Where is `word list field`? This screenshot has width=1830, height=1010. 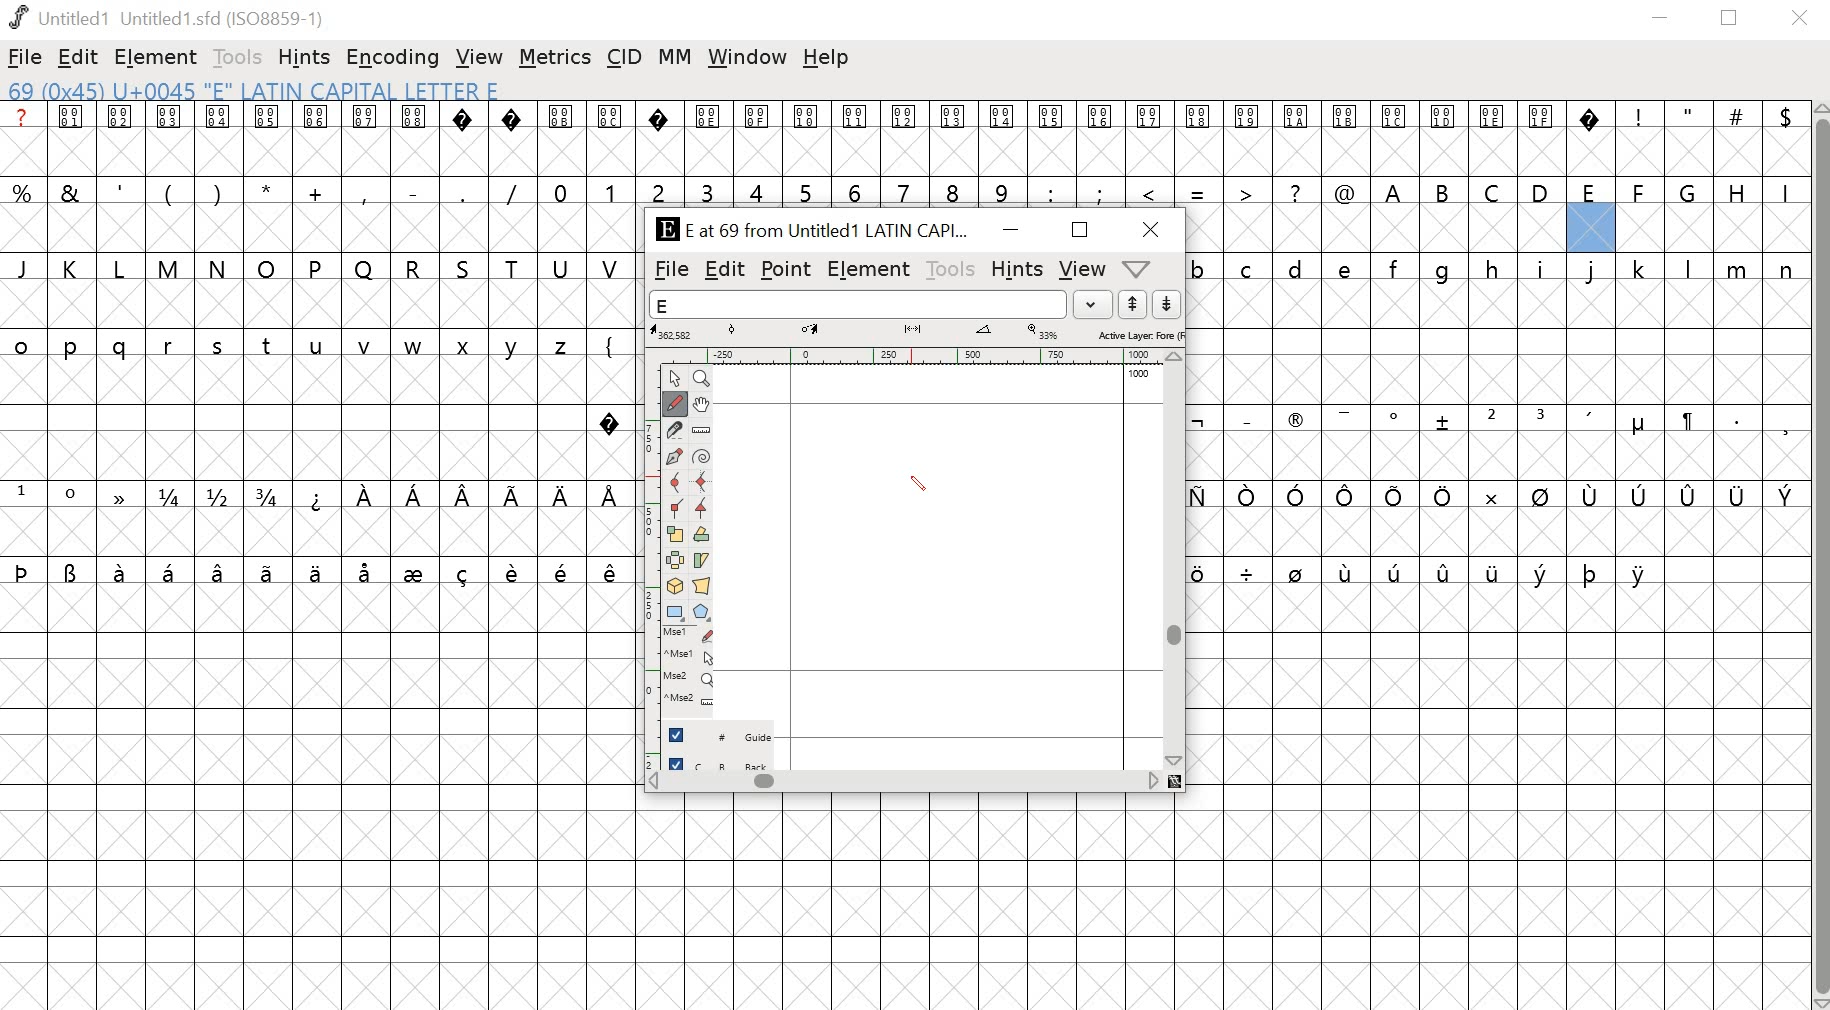
word list field is located at coordinates (858, 304).